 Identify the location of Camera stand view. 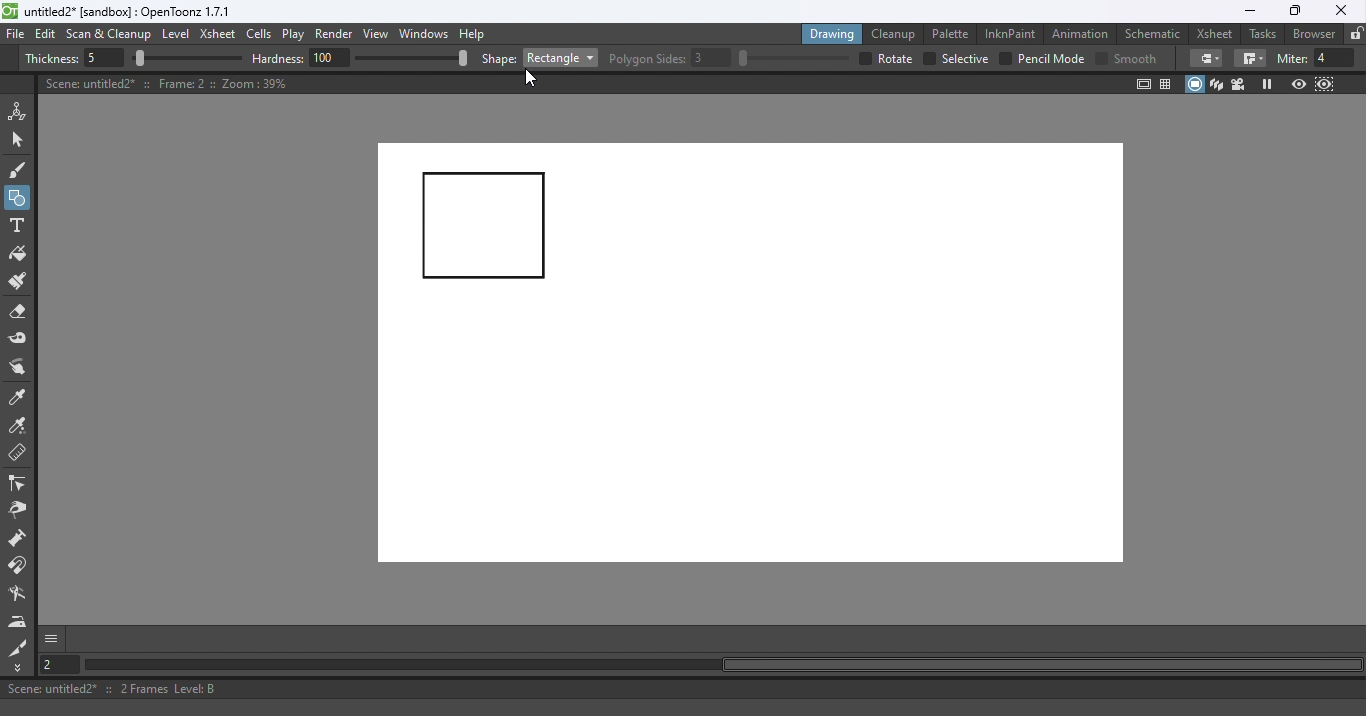
(1196, 84).